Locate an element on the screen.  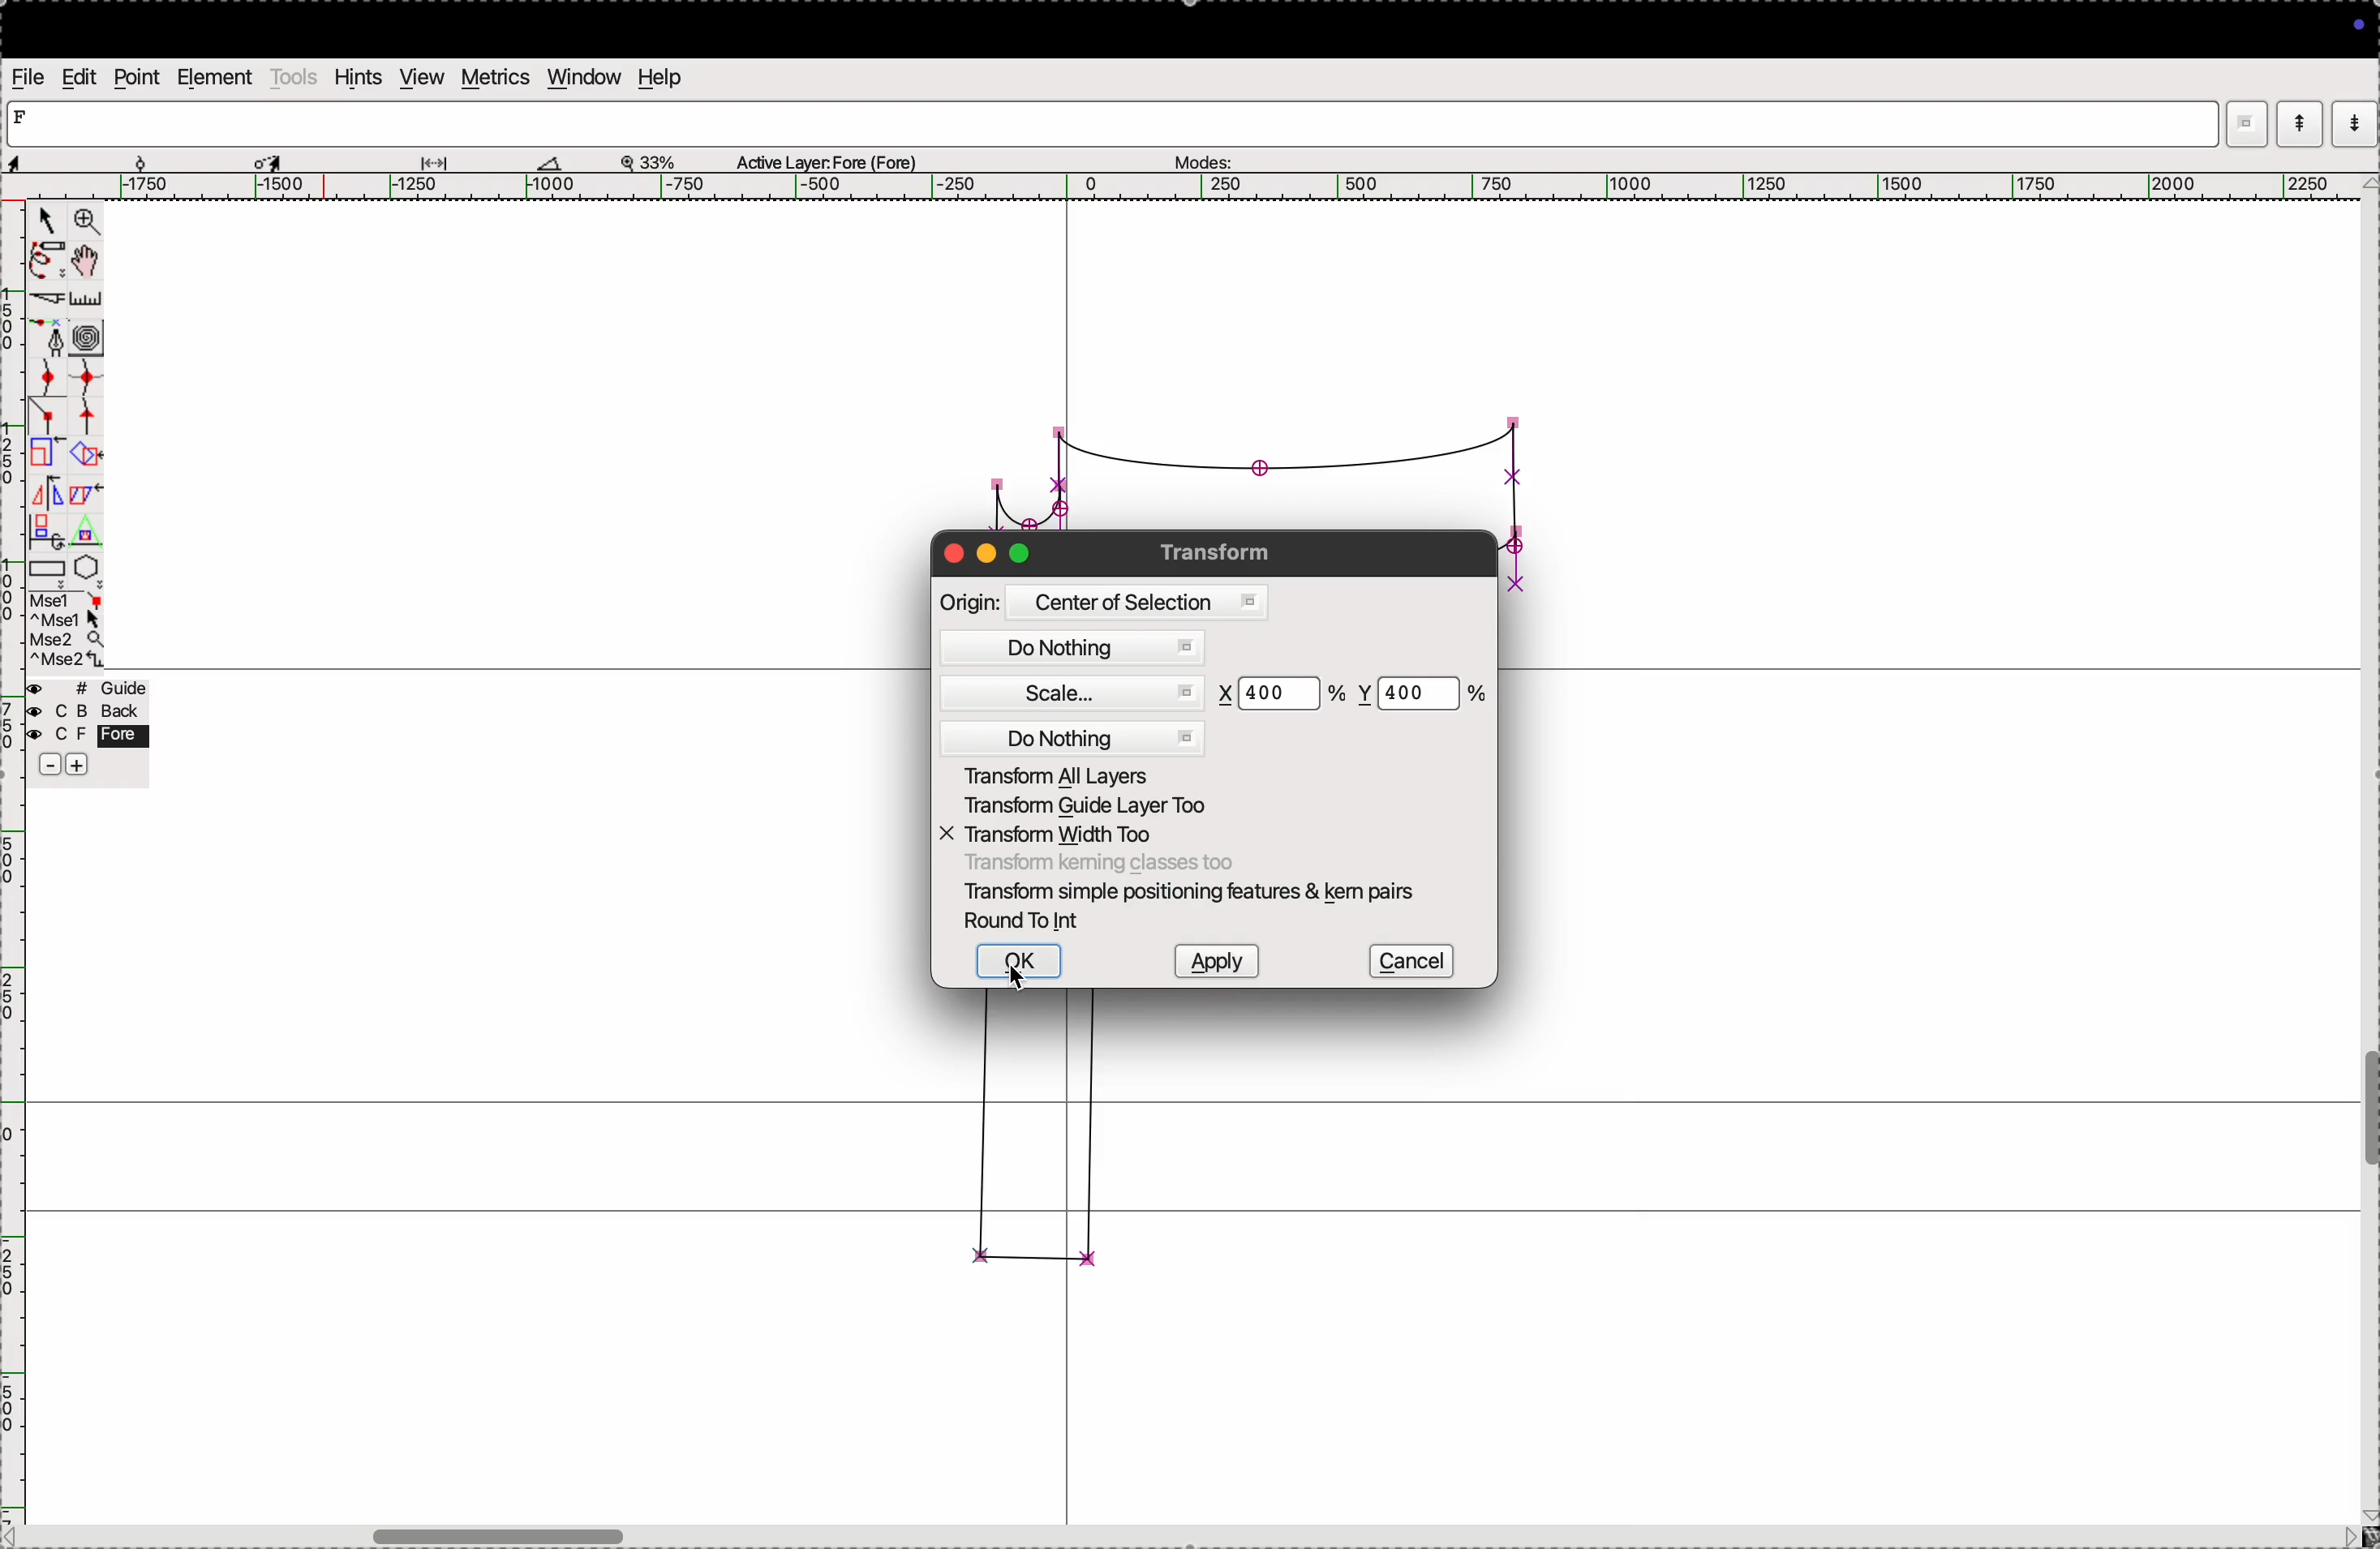
maximize is located at coordinates (1019, 552).